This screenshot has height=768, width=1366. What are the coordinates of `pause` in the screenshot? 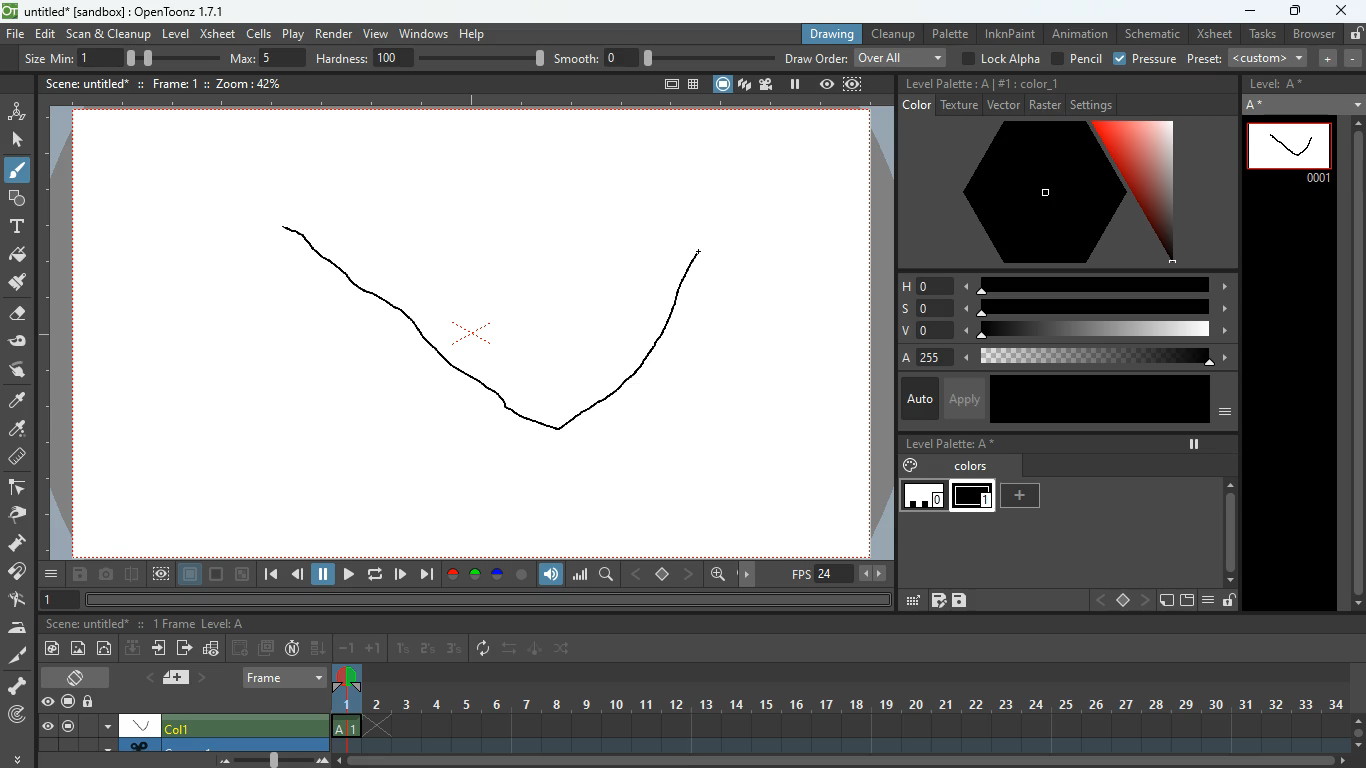 It's located at (324, 575).